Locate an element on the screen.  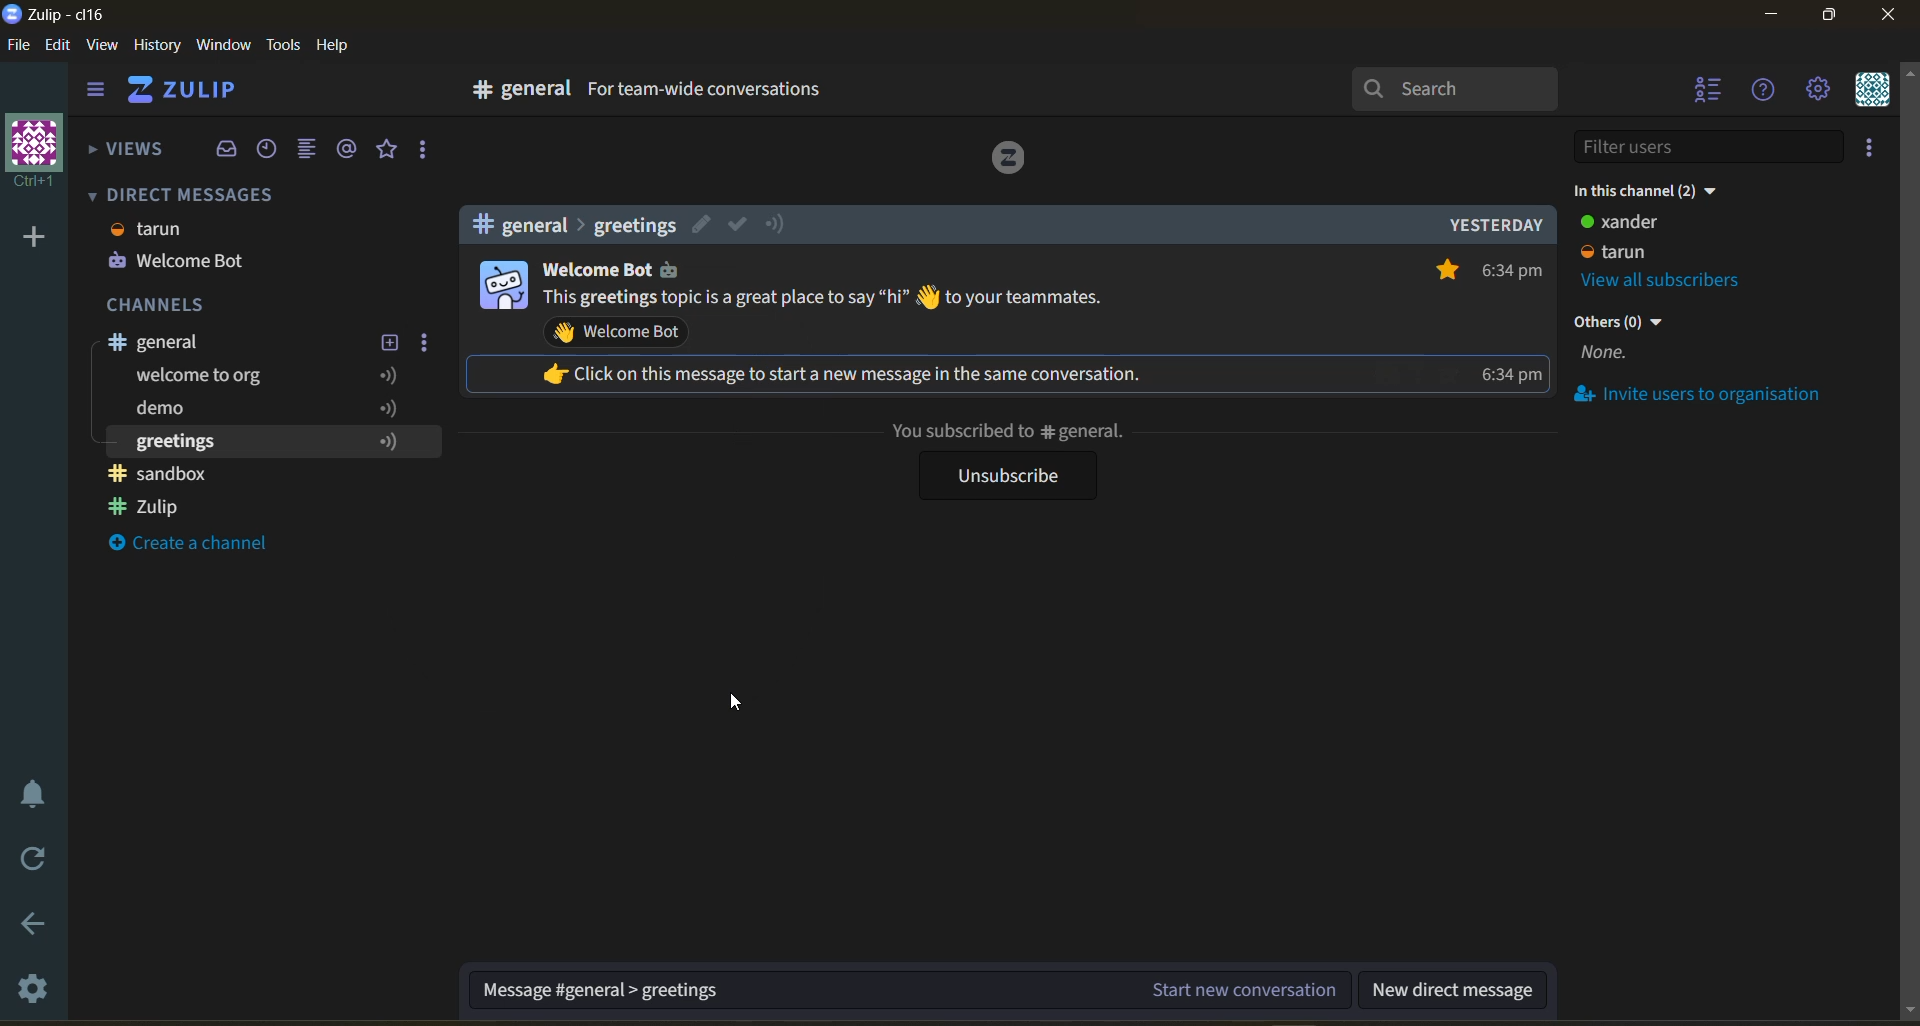
maximize is located at coordinates (1831, 16).